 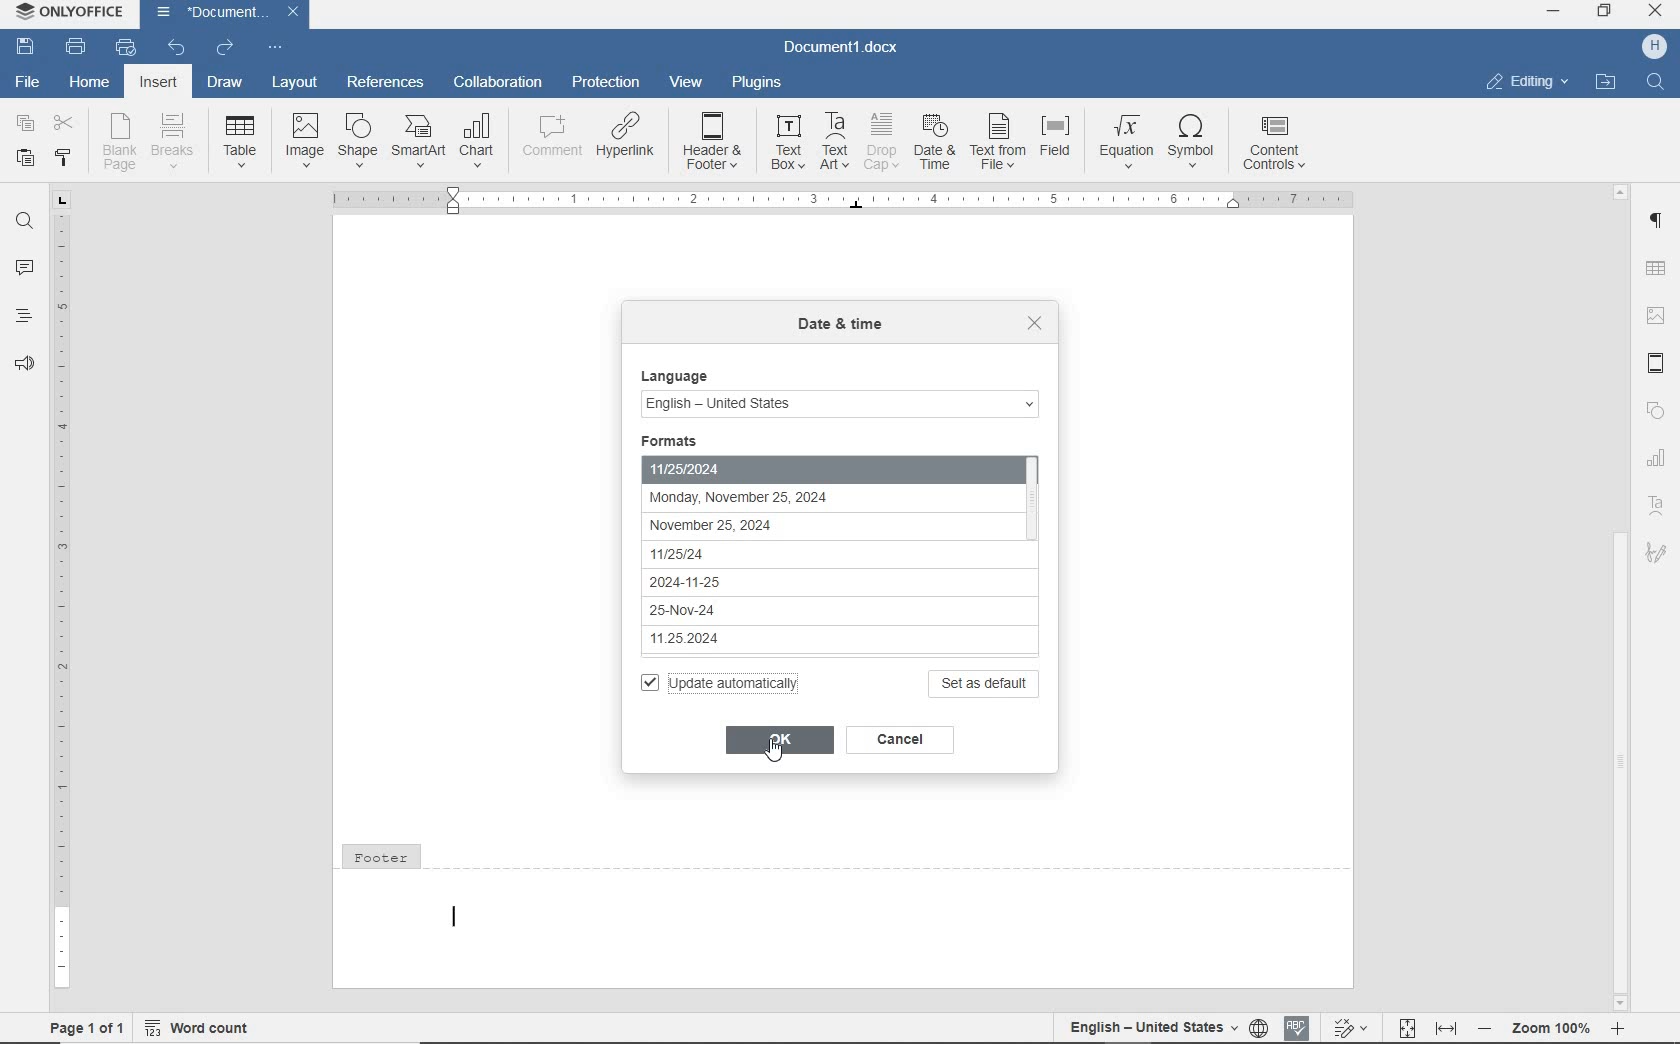 I want to click on copy, so click(x=26, y=123).